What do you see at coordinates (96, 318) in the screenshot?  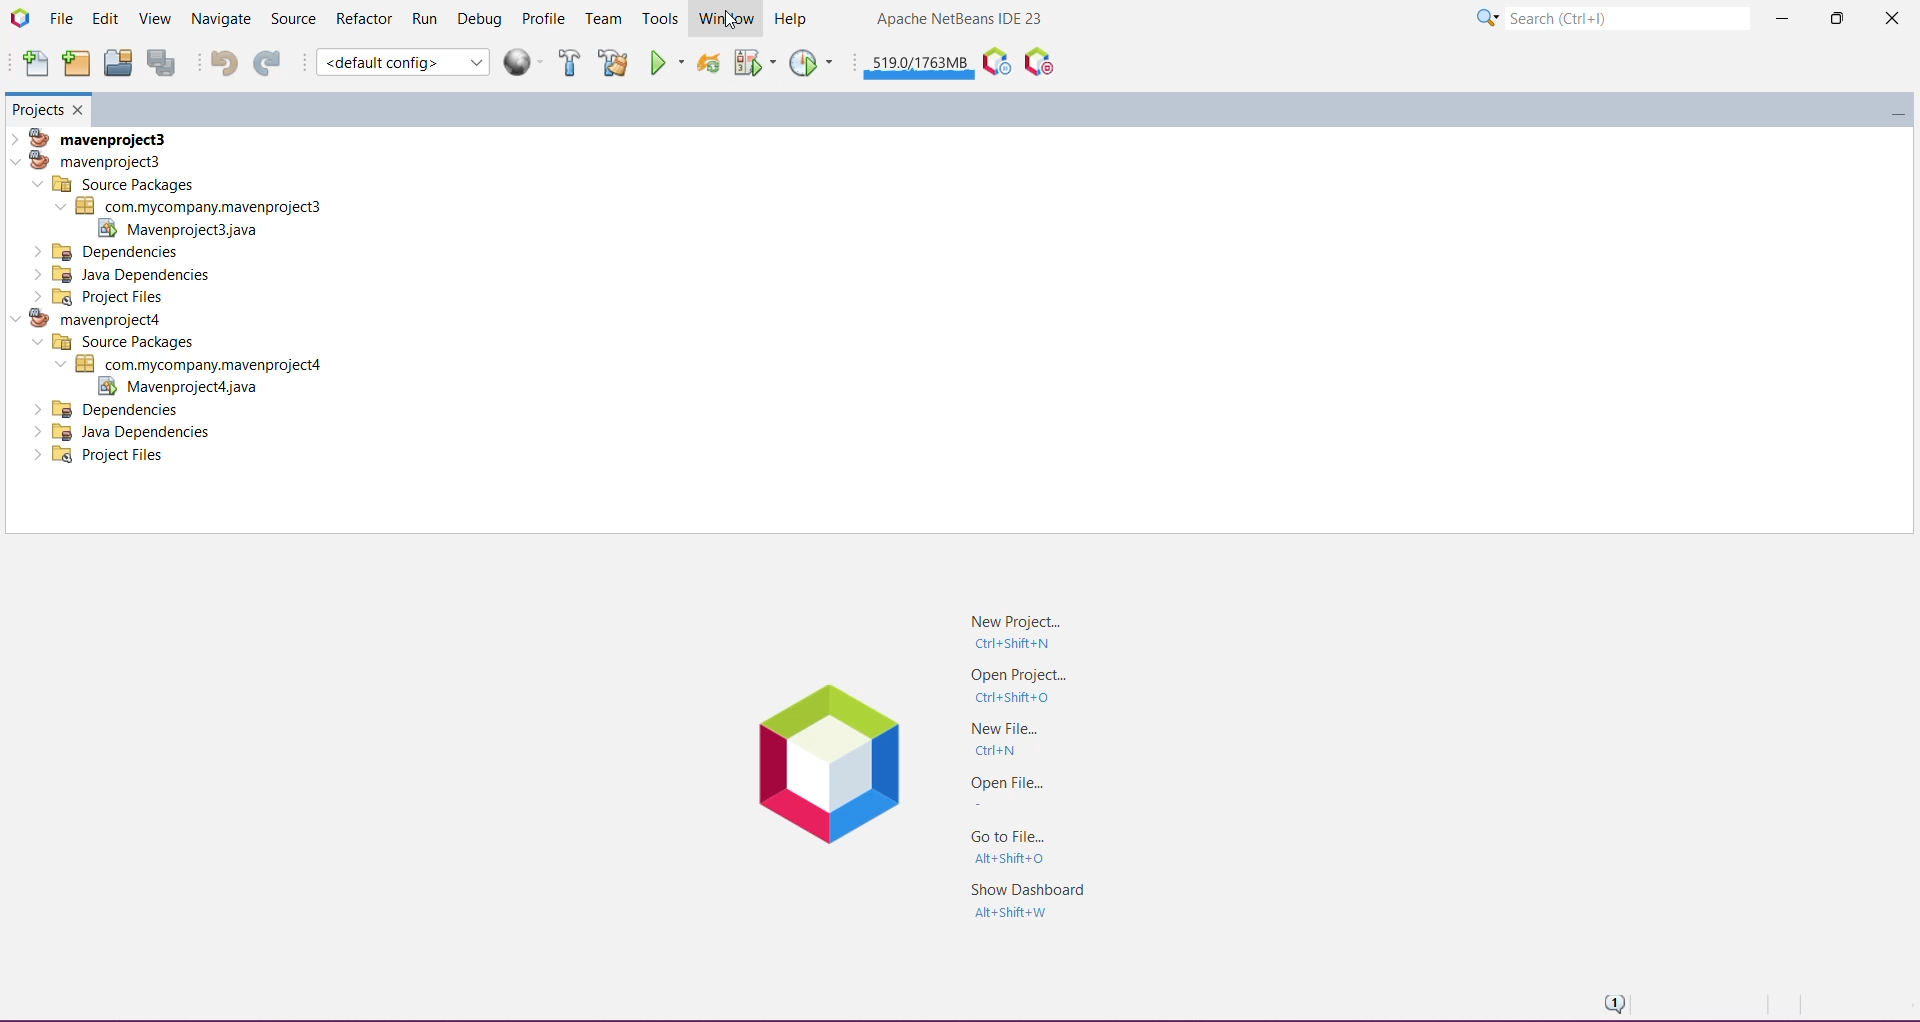 I see `mavenproject4` at bounding box center [96, 318].